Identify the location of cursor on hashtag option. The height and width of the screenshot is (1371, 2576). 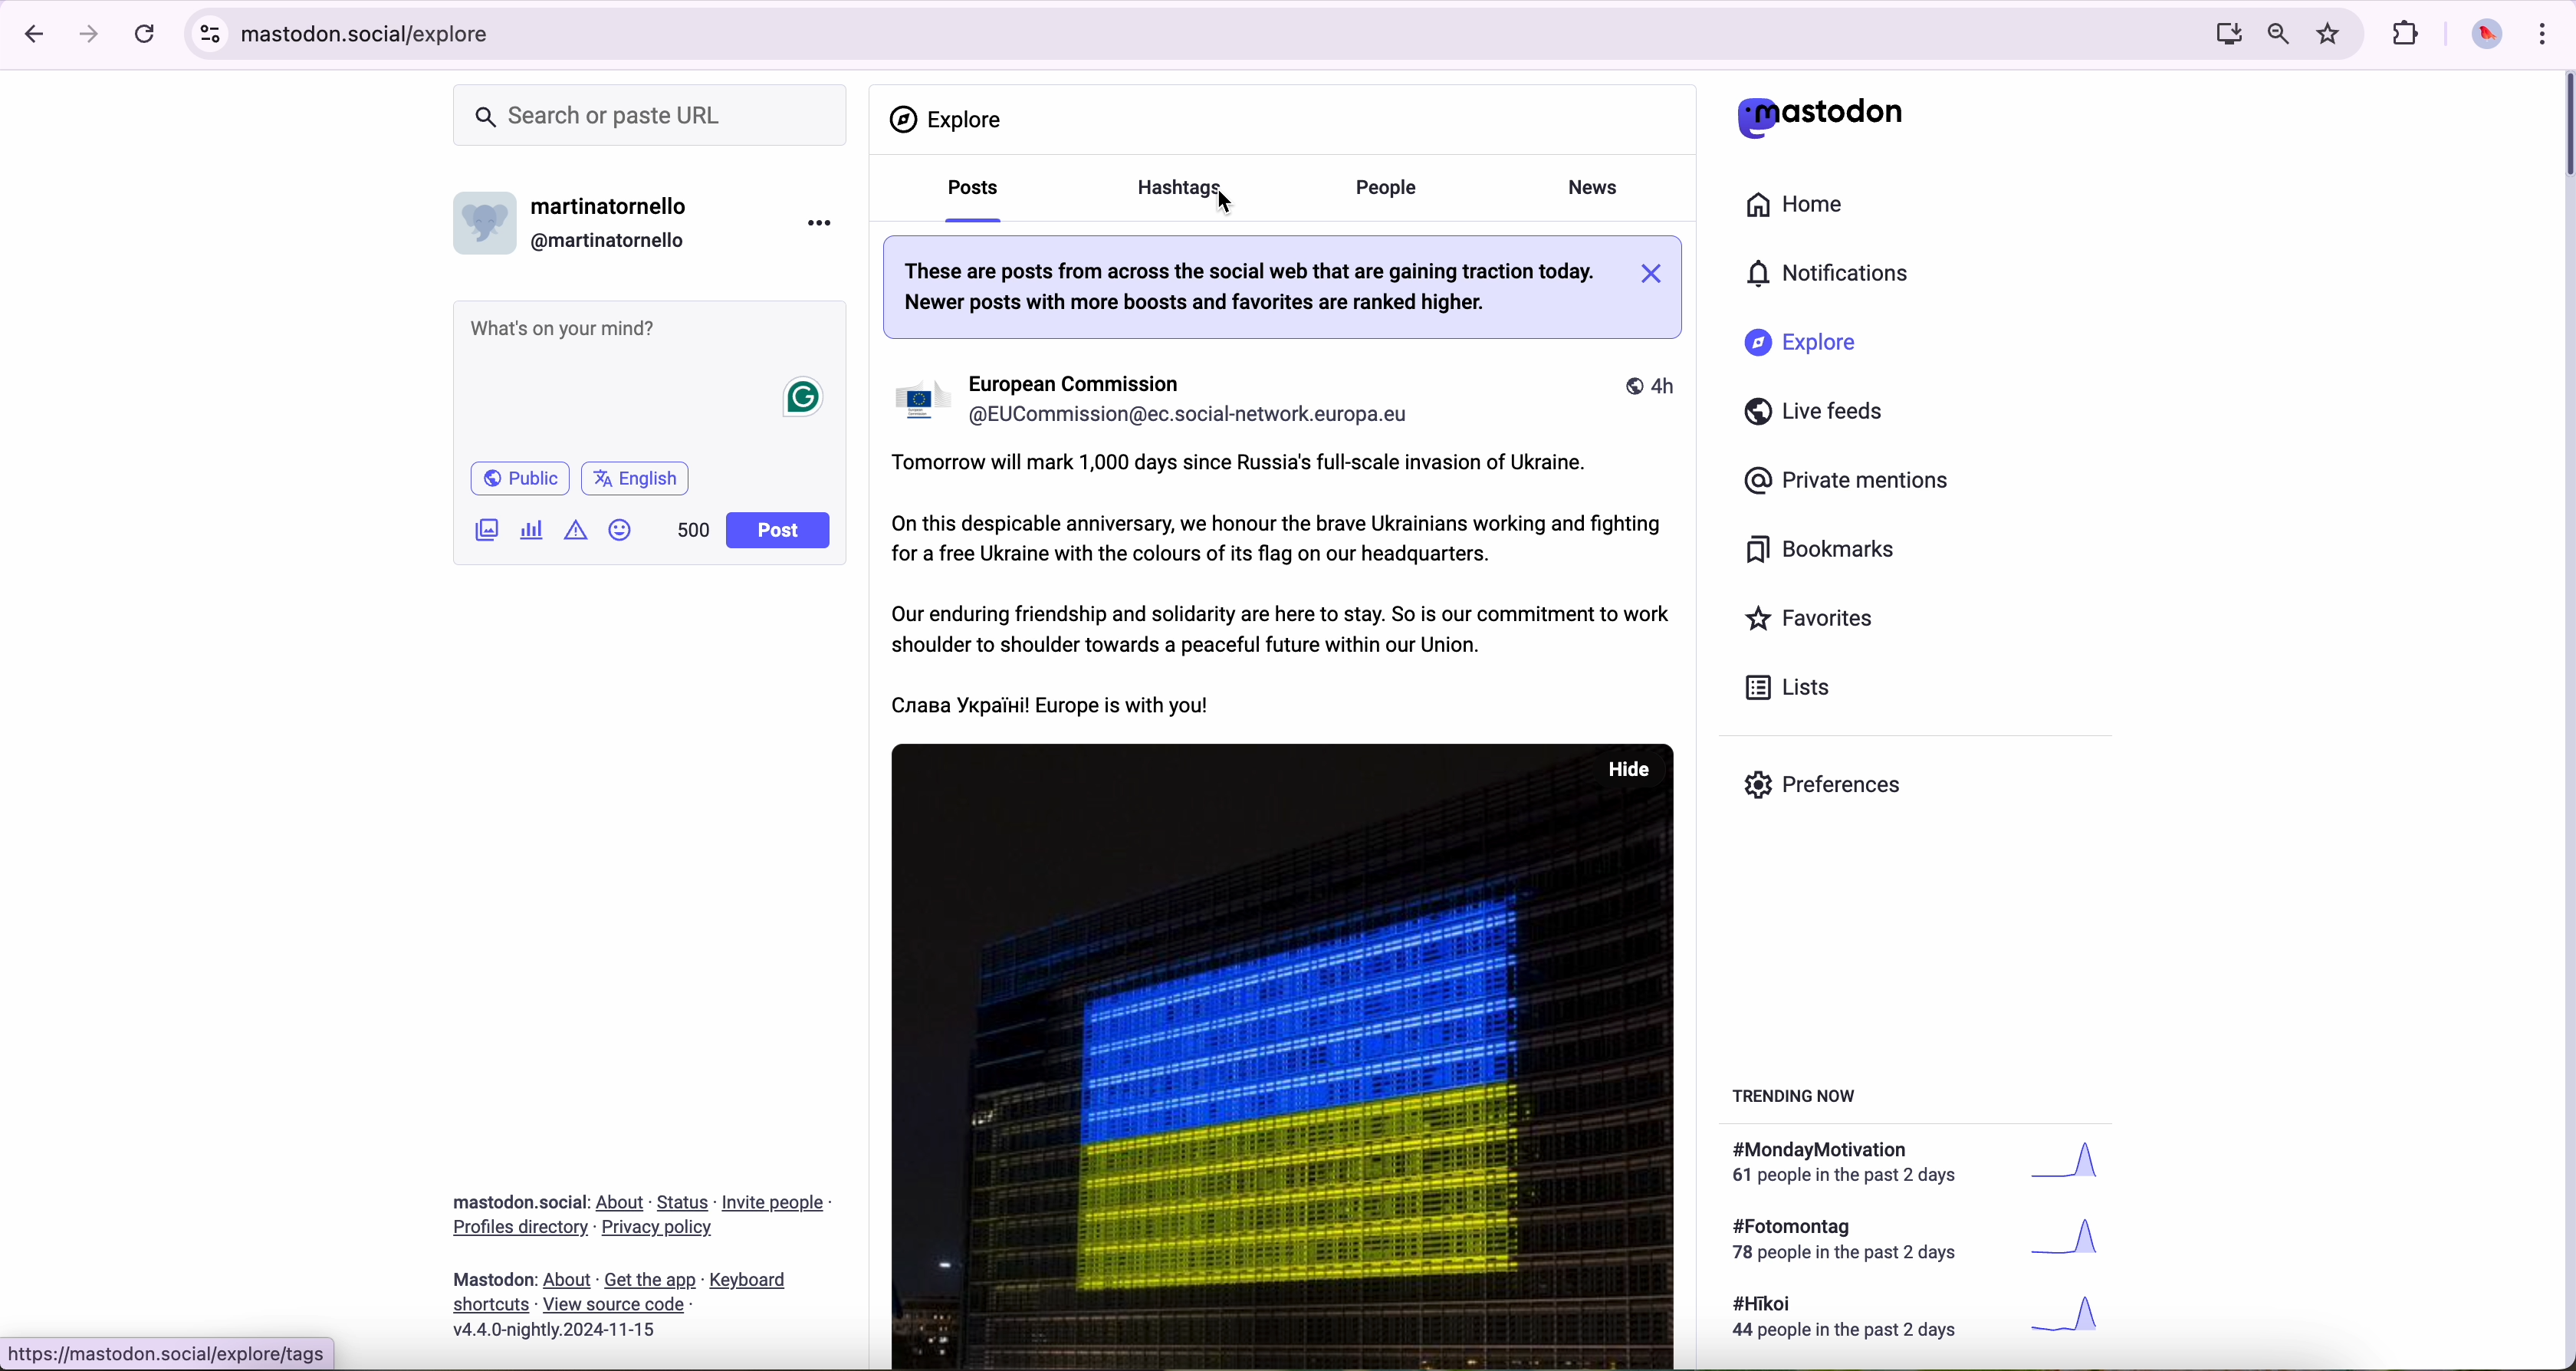
(1174, 194).